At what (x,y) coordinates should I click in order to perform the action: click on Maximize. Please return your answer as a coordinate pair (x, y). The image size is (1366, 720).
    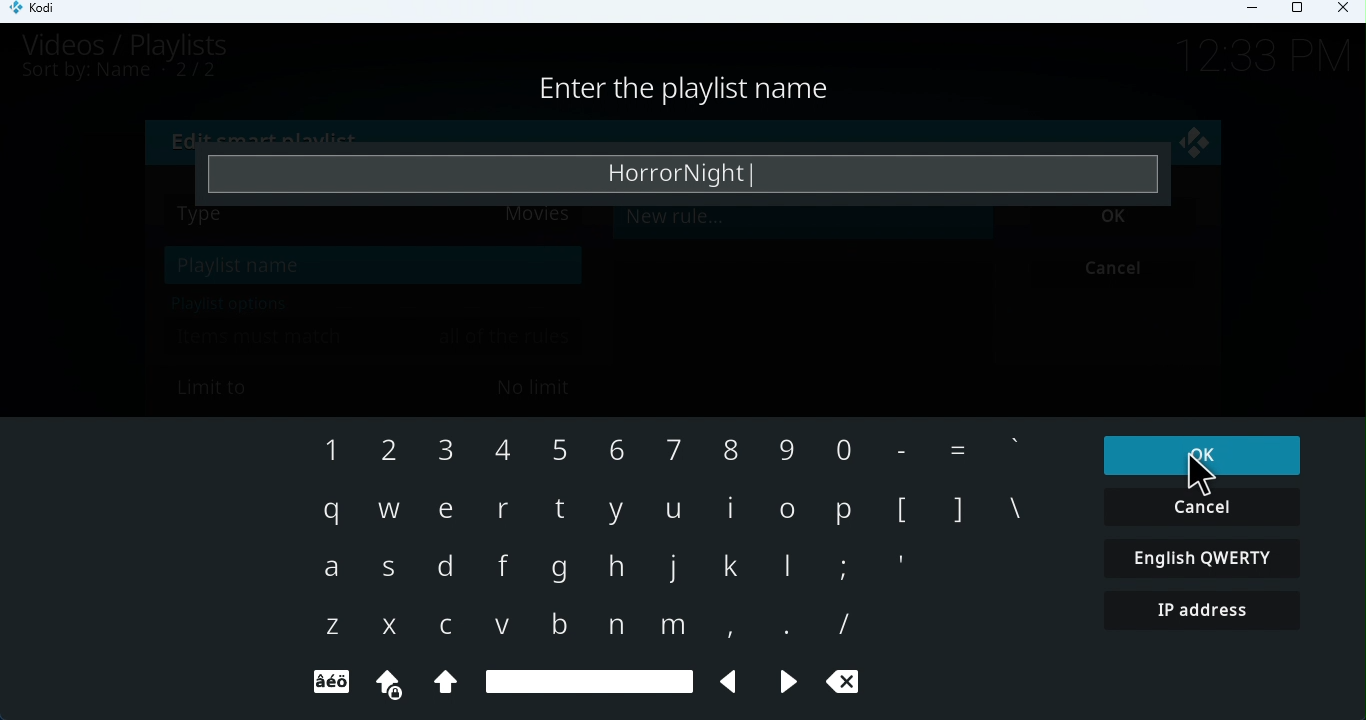
    Looking at the image, I should click on (1301, 9).